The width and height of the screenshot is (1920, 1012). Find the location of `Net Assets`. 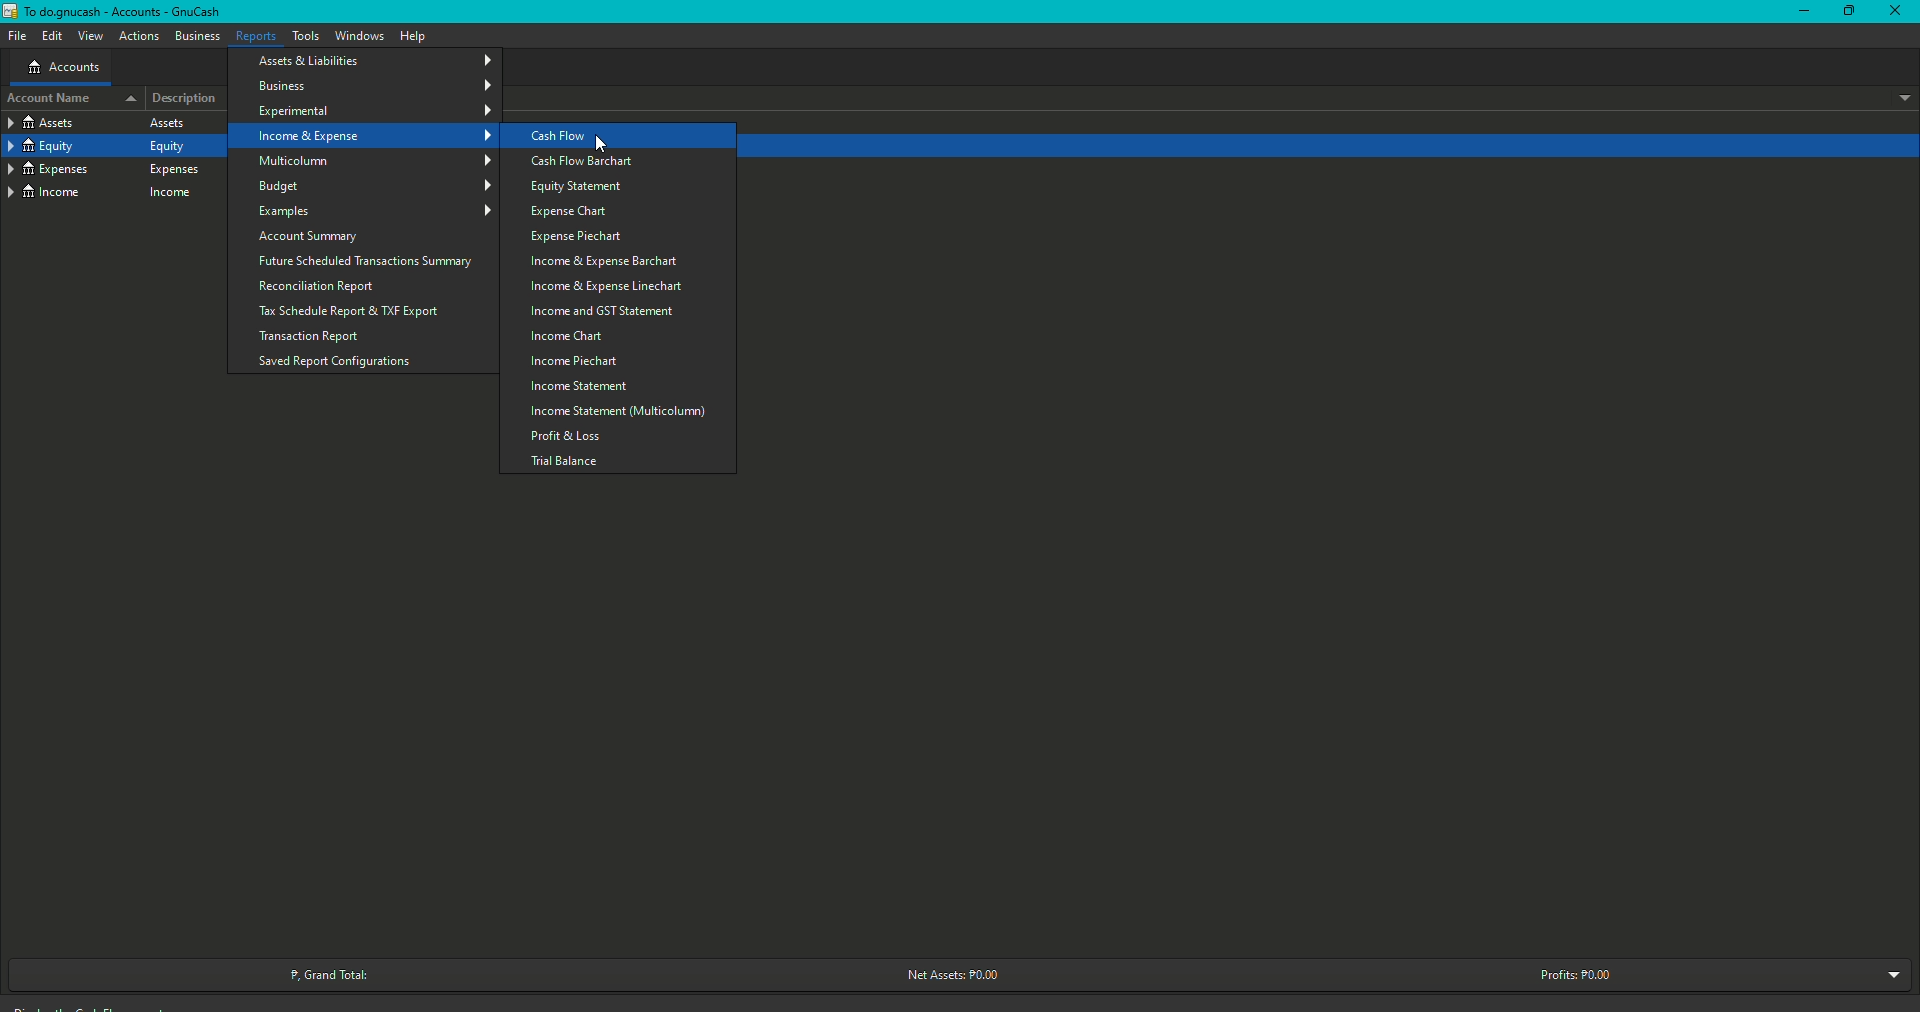

Net Assets is located at coordinates (956, 975).